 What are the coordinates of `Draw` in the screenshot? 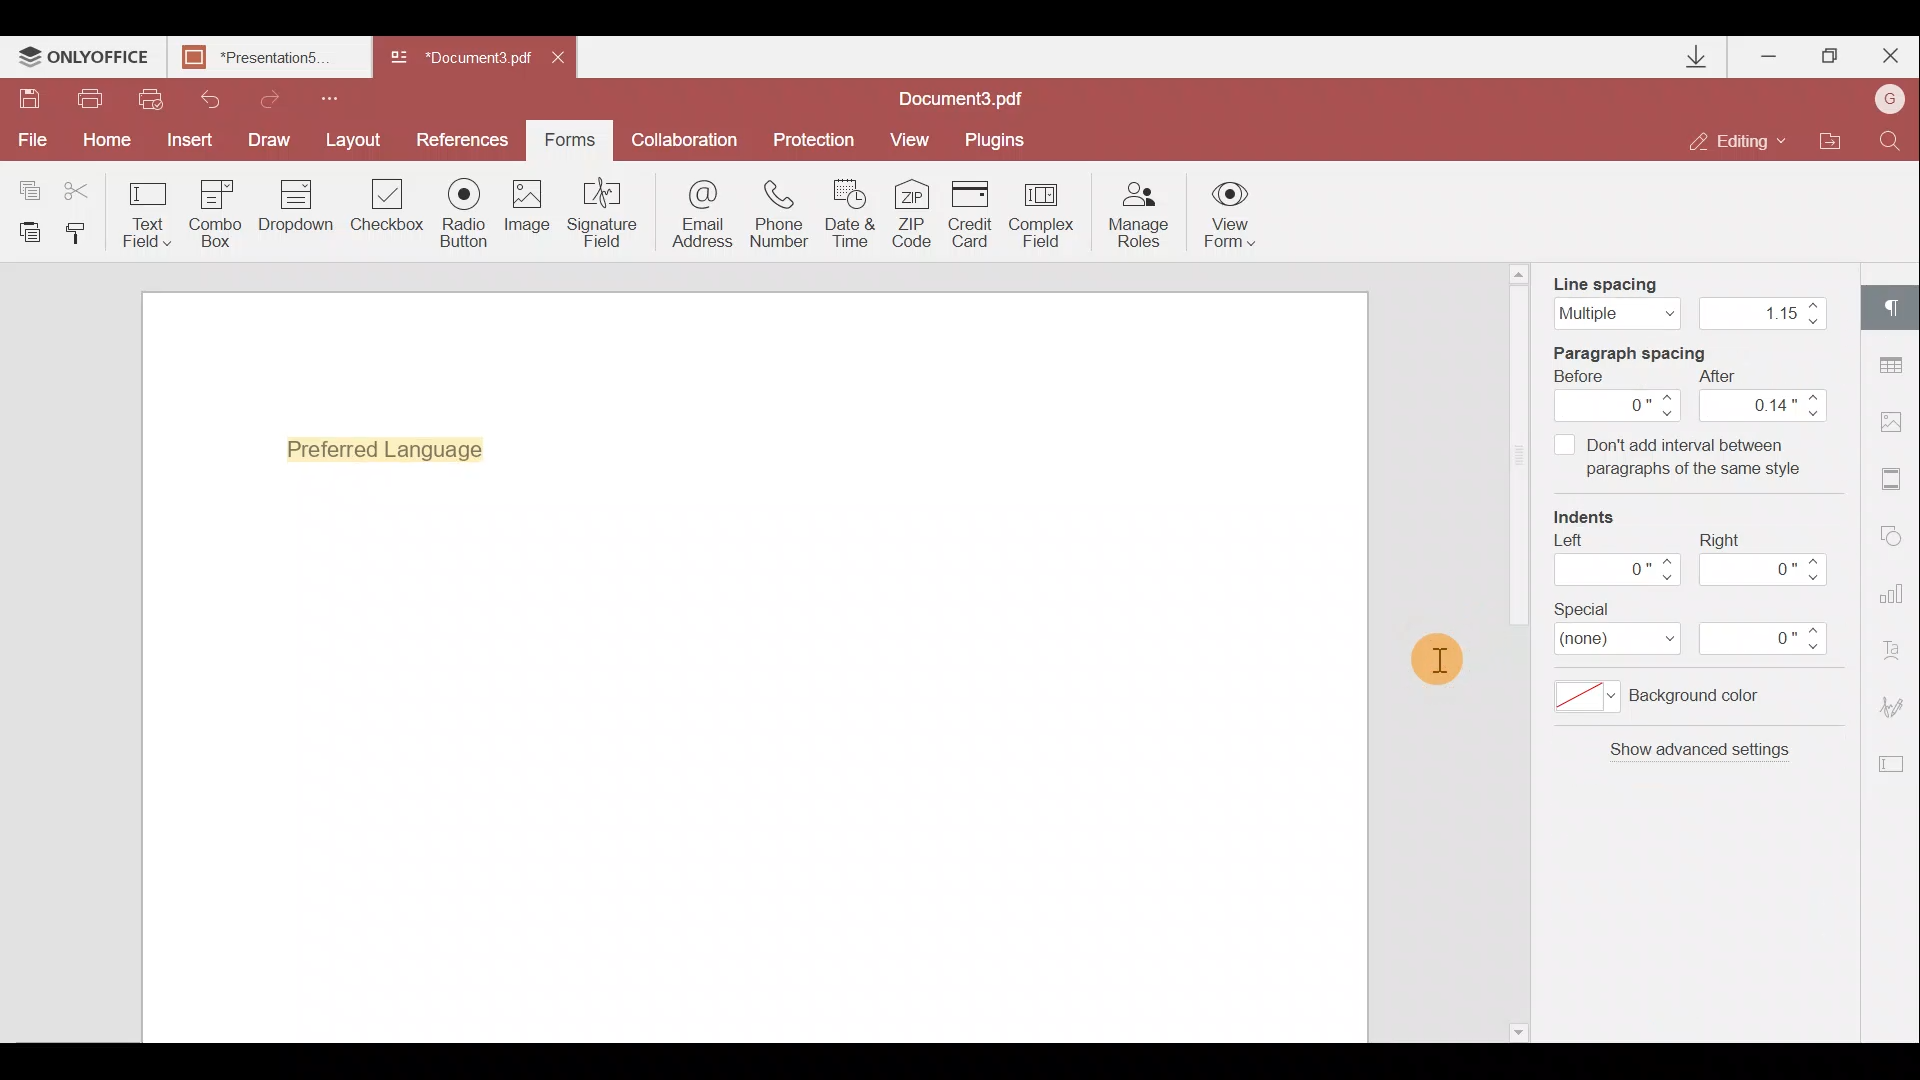 It's located at (270, 138).